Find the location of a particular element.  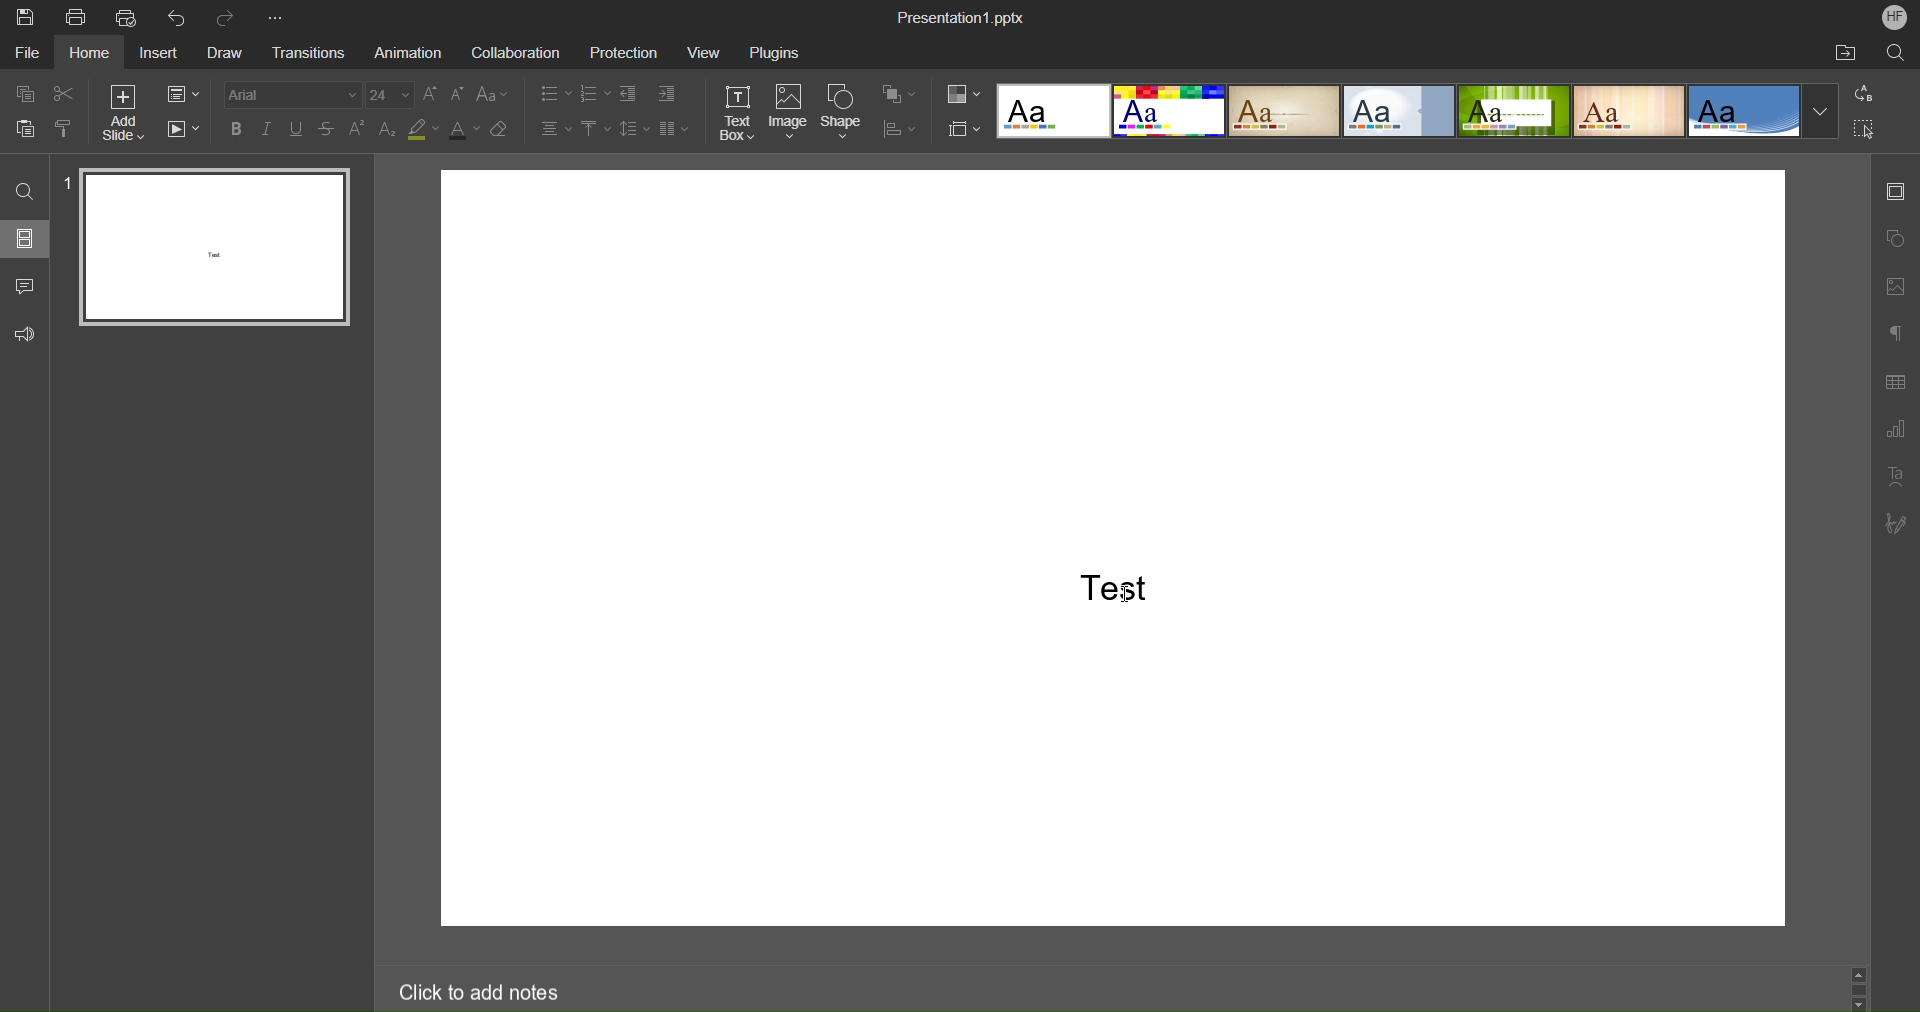

Copy Style is located at coordinates (65, 128).